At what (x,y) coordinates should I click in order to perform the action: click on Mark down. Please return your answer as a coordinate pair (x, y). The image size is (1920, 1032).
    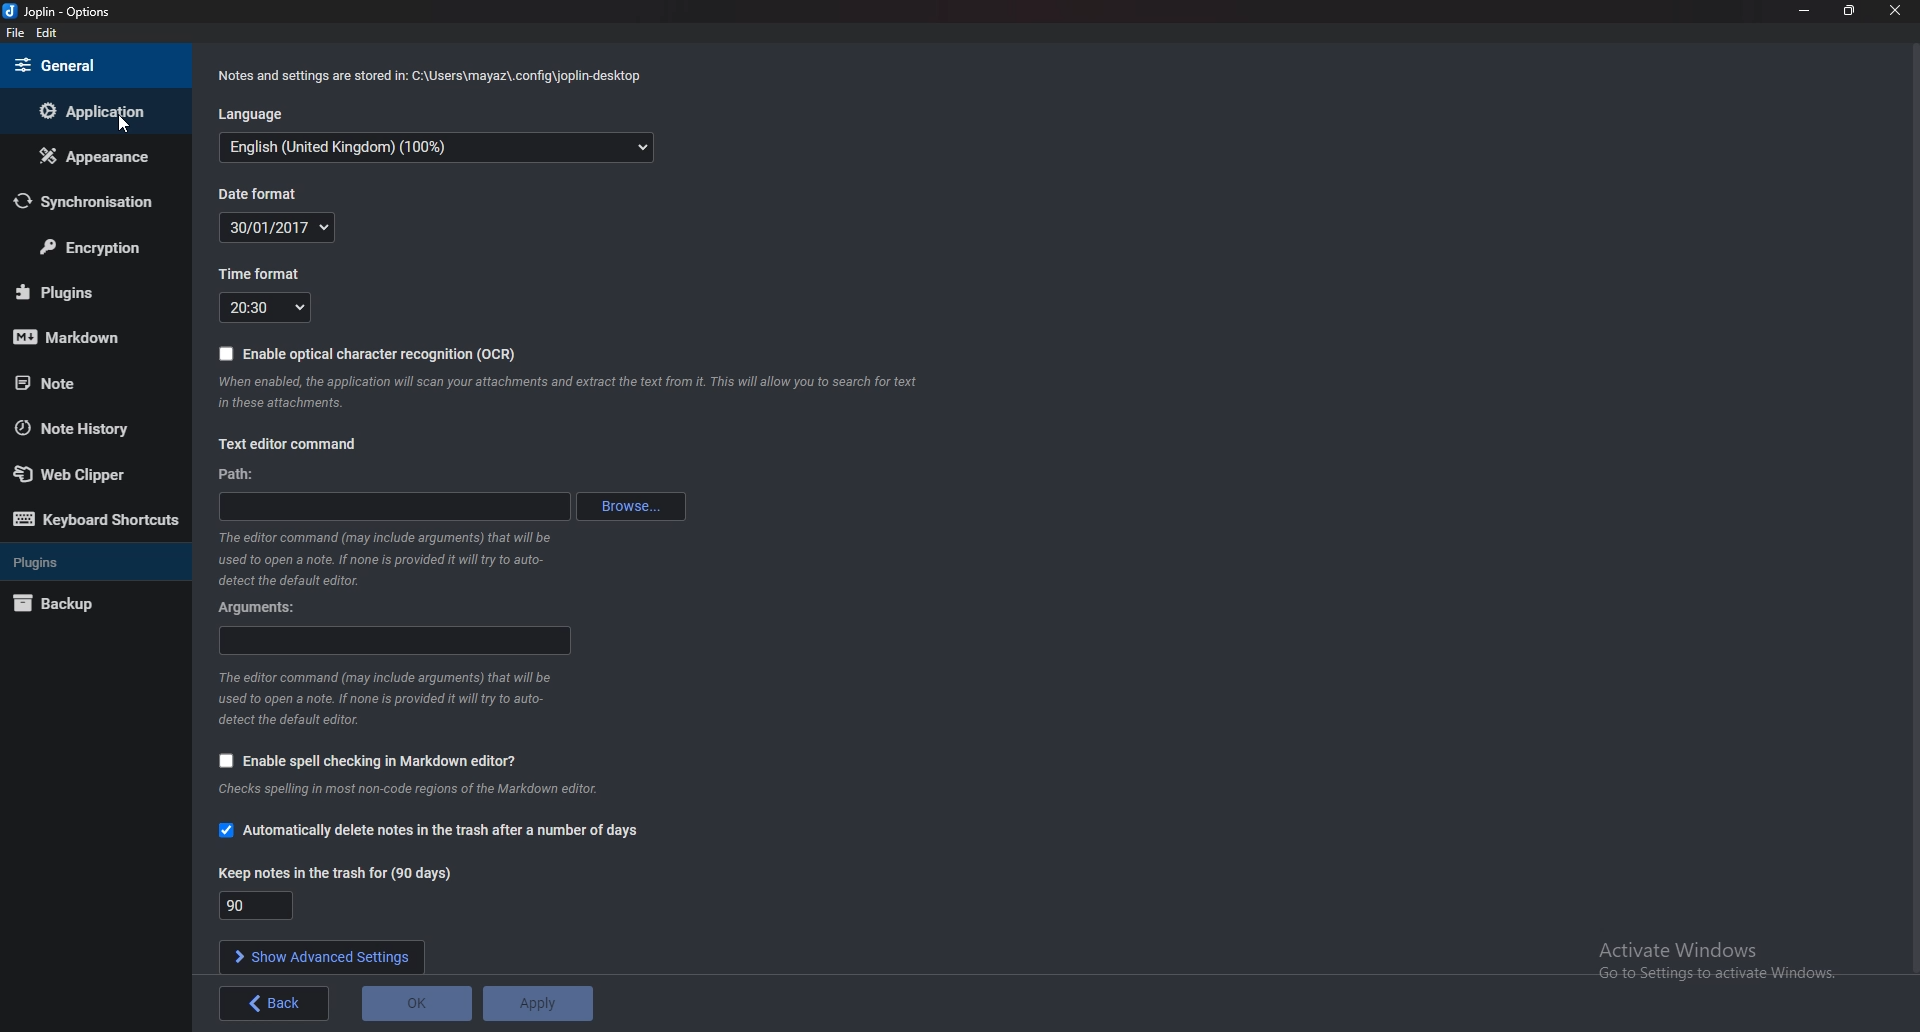
    Looking at the image, I should click on (87, 335).